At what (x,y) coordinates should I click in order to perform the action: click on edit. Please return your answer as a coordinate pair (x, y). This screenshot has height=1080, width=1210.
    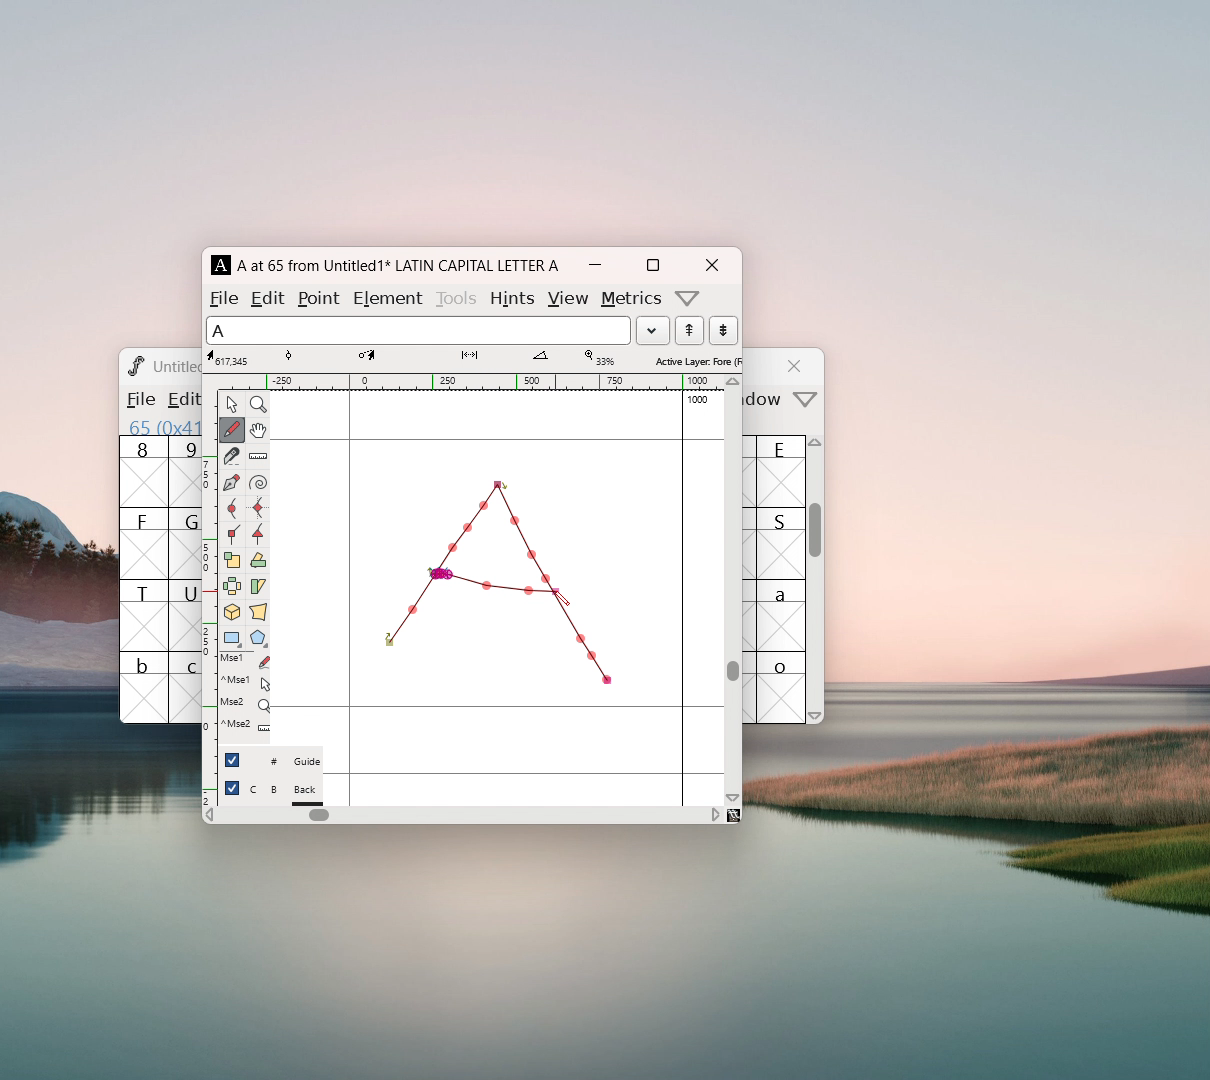
    Looking at the image, I should click on (269, 297).